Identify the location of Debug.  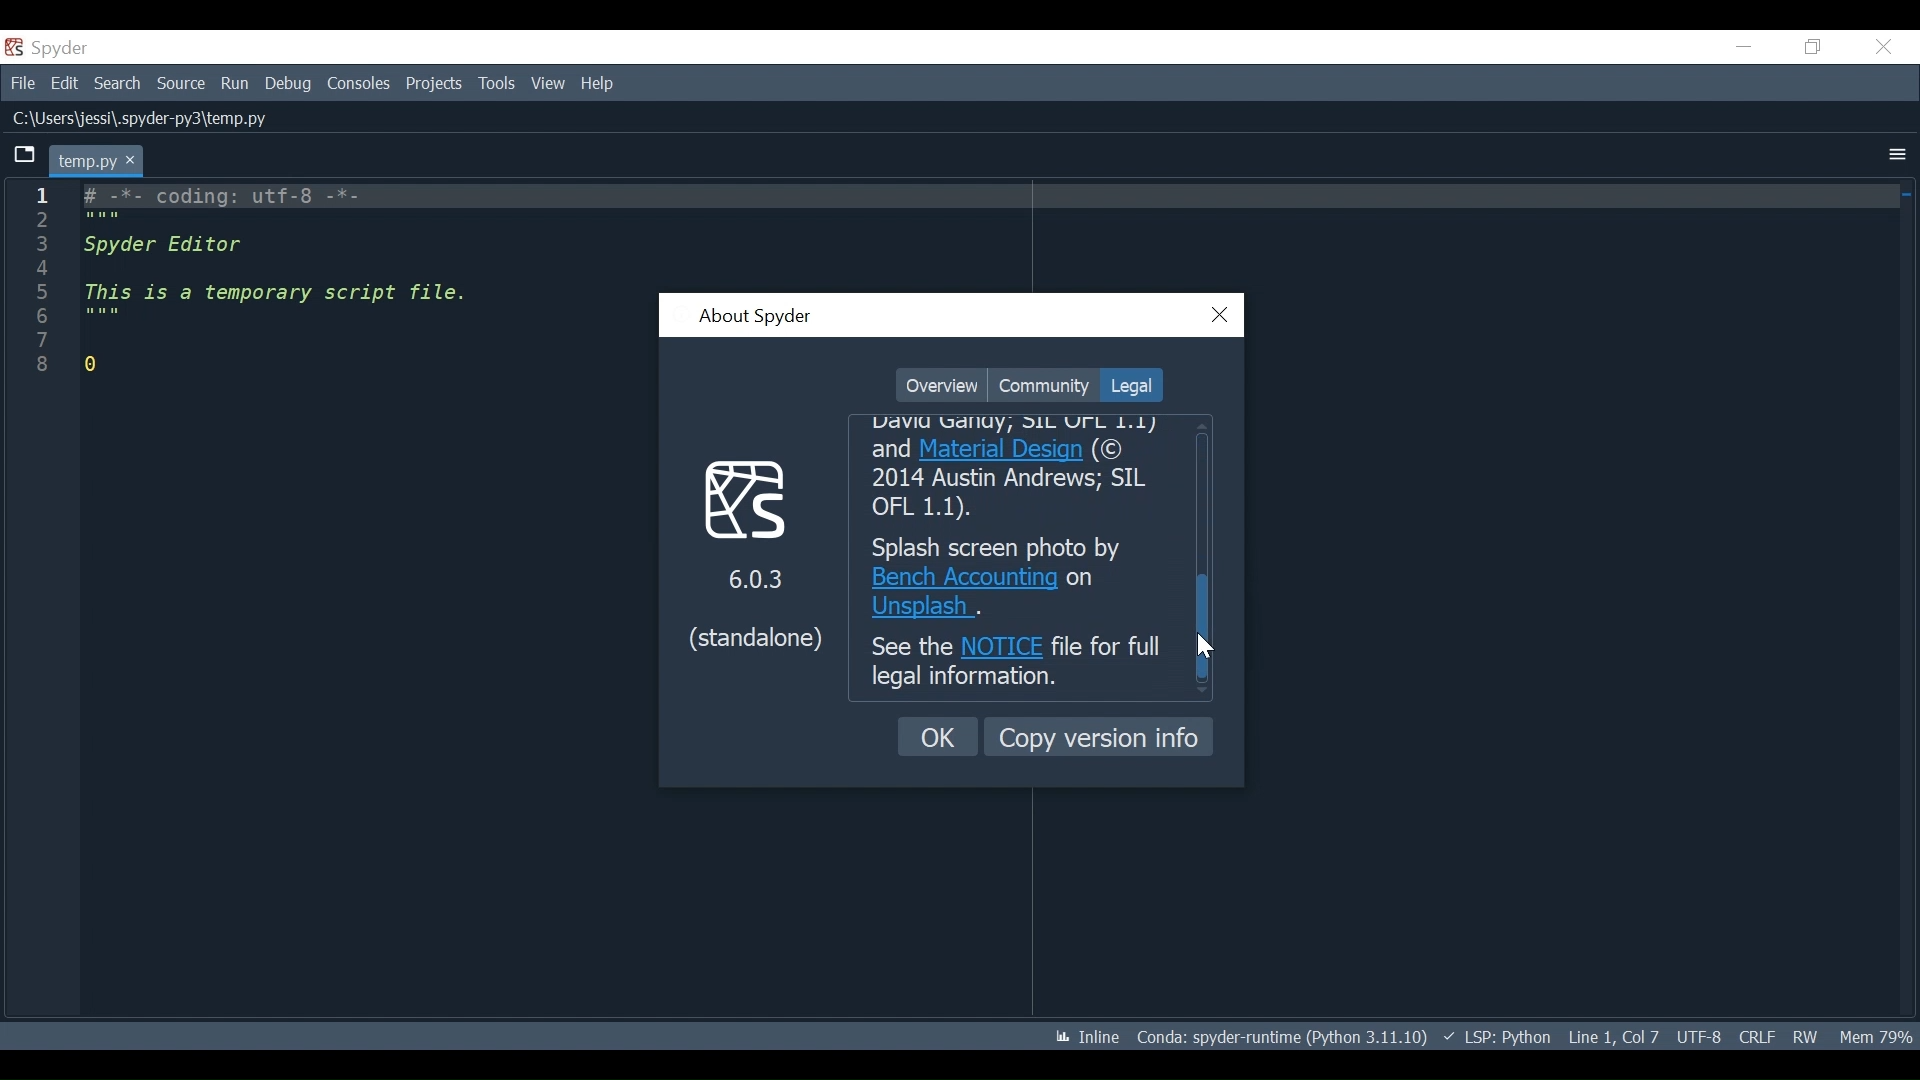
(290, 84).